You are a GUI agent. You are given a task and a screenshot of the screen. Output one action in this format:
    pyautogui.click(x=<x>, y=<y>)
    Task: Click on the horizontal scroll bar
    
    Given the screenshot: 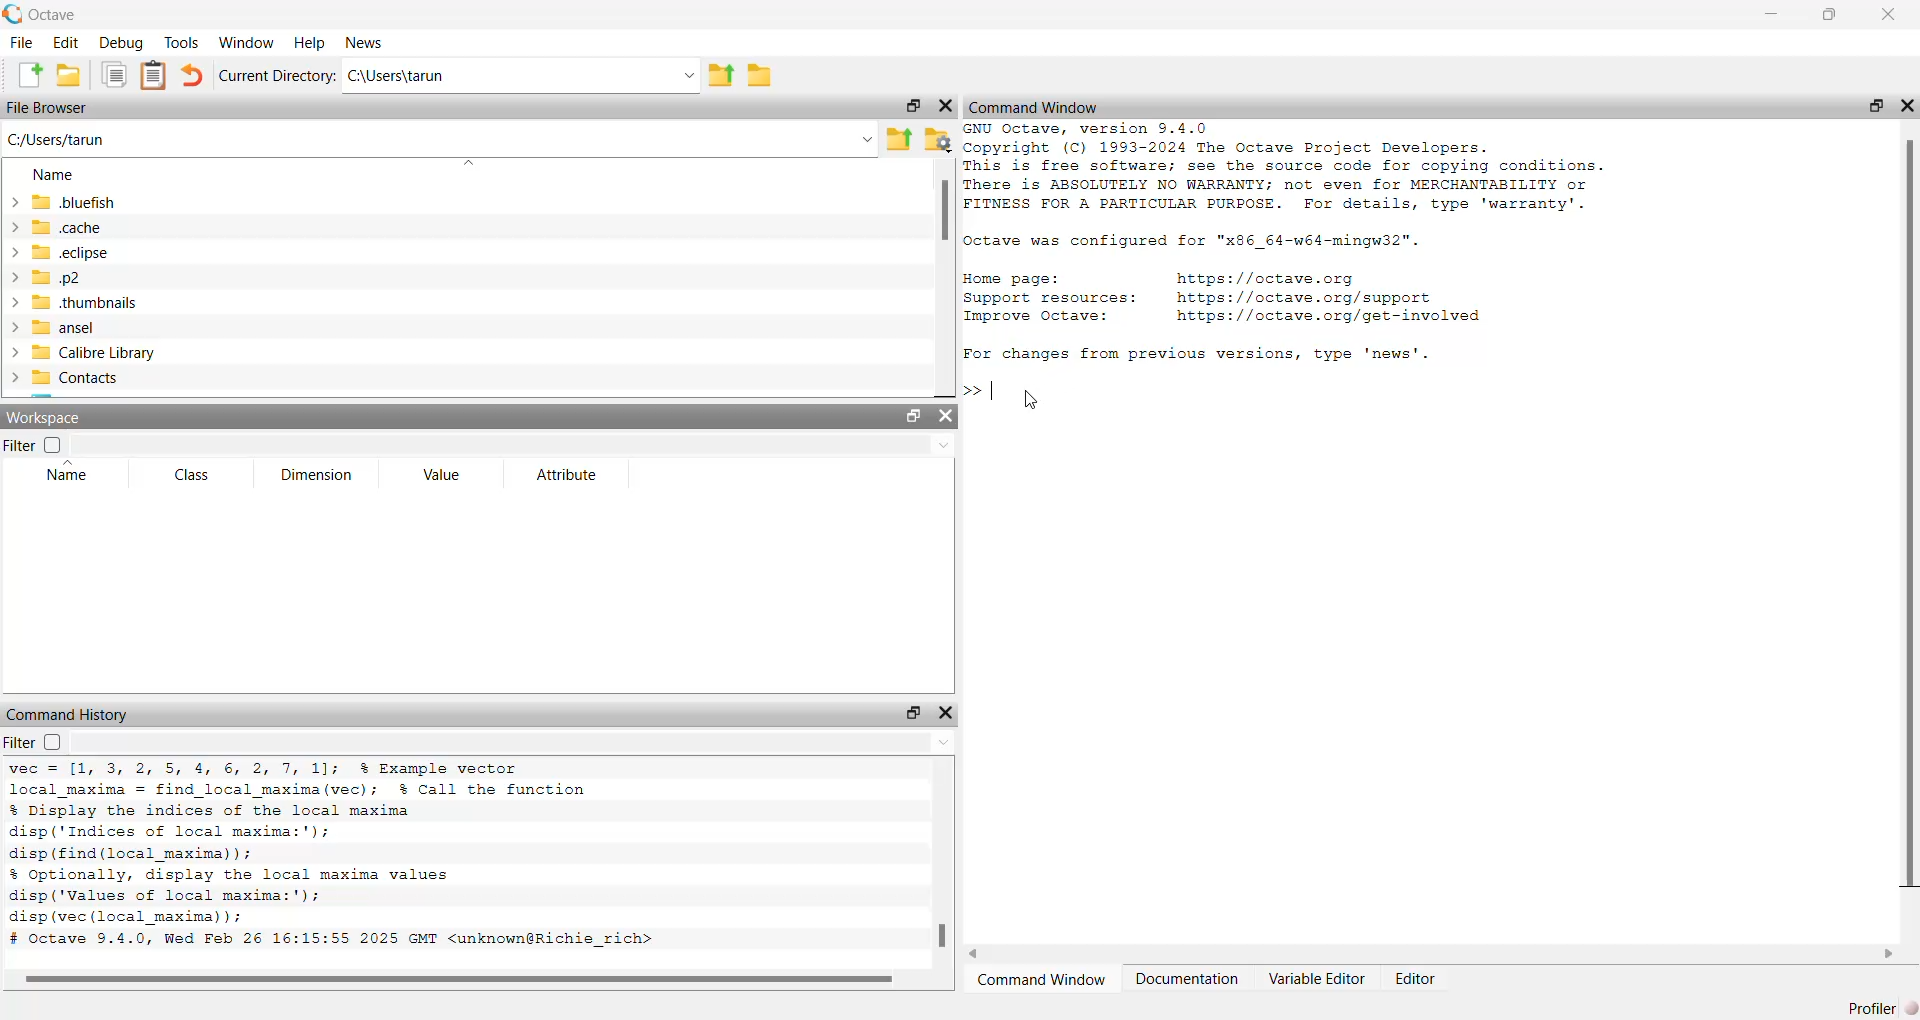 What is the action you would take?
    pyautogui.click(x=468, y=980)
    